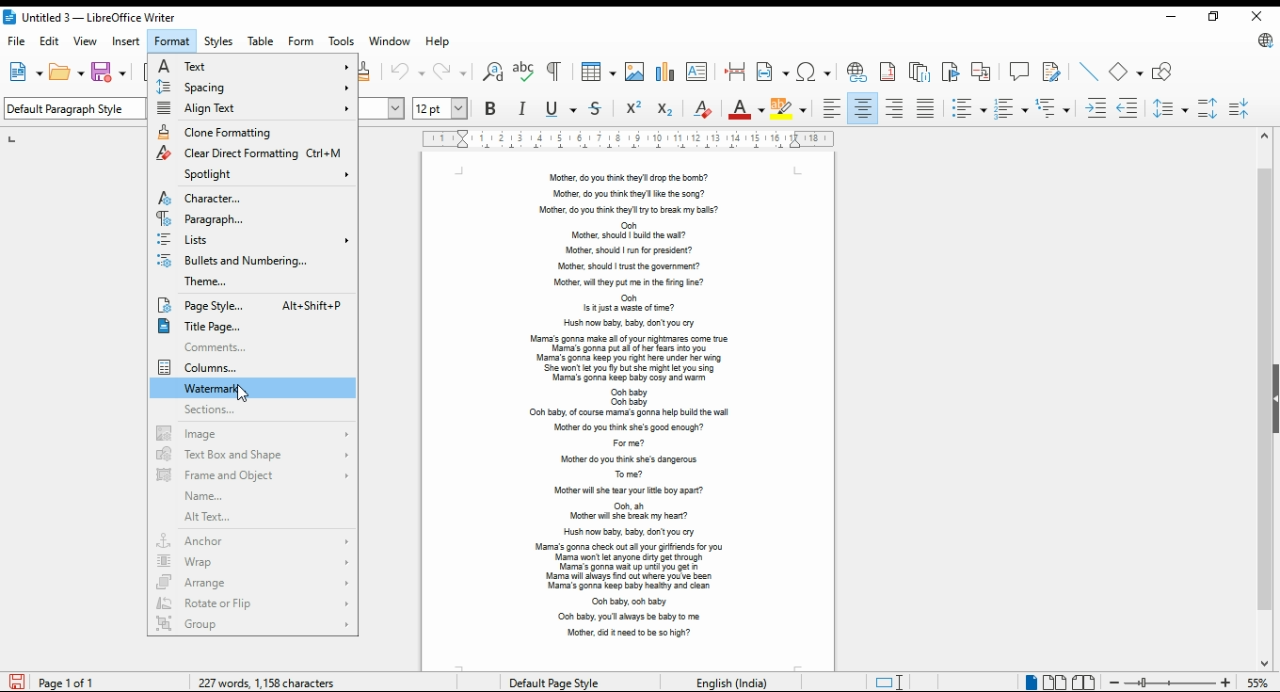  Describe the element at coordinates (1095, 108) in the screenshot. I see `increase indent` at that location.